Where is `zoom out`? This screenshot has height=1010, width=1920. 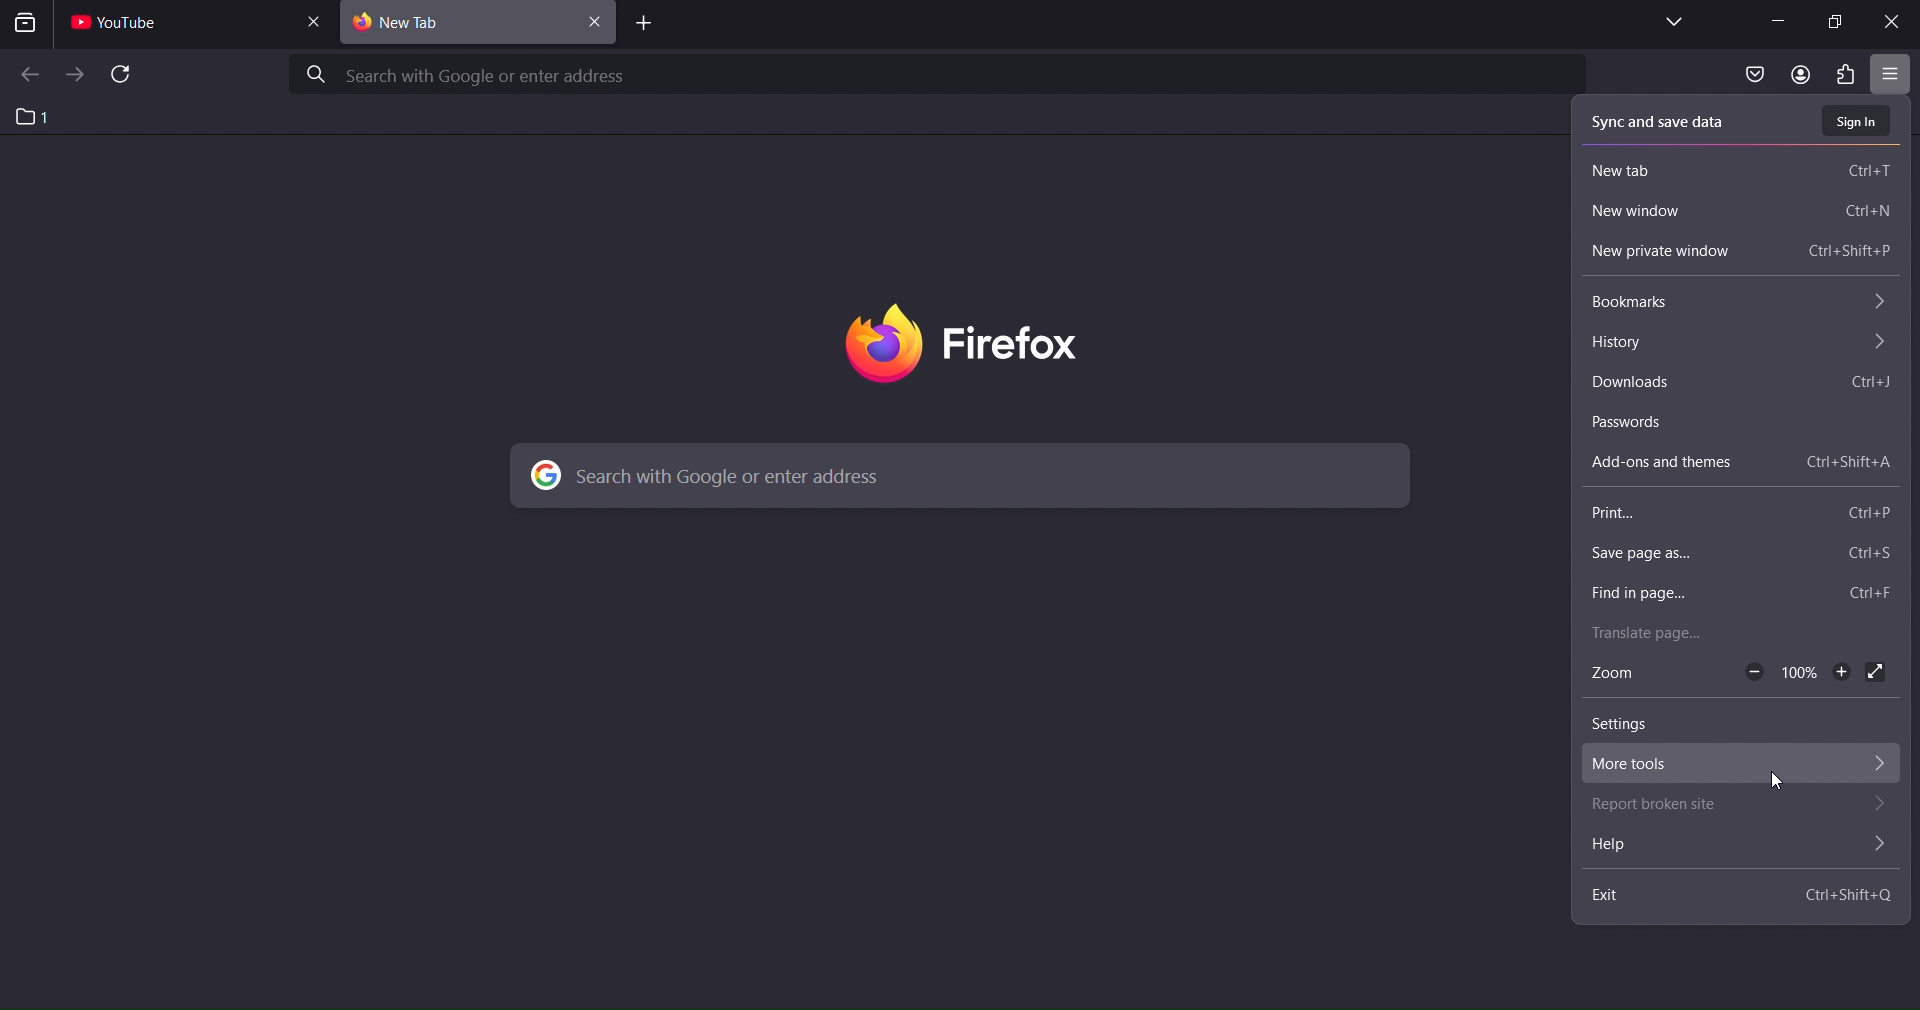
zoom out is located at coordinates (1755, 672).